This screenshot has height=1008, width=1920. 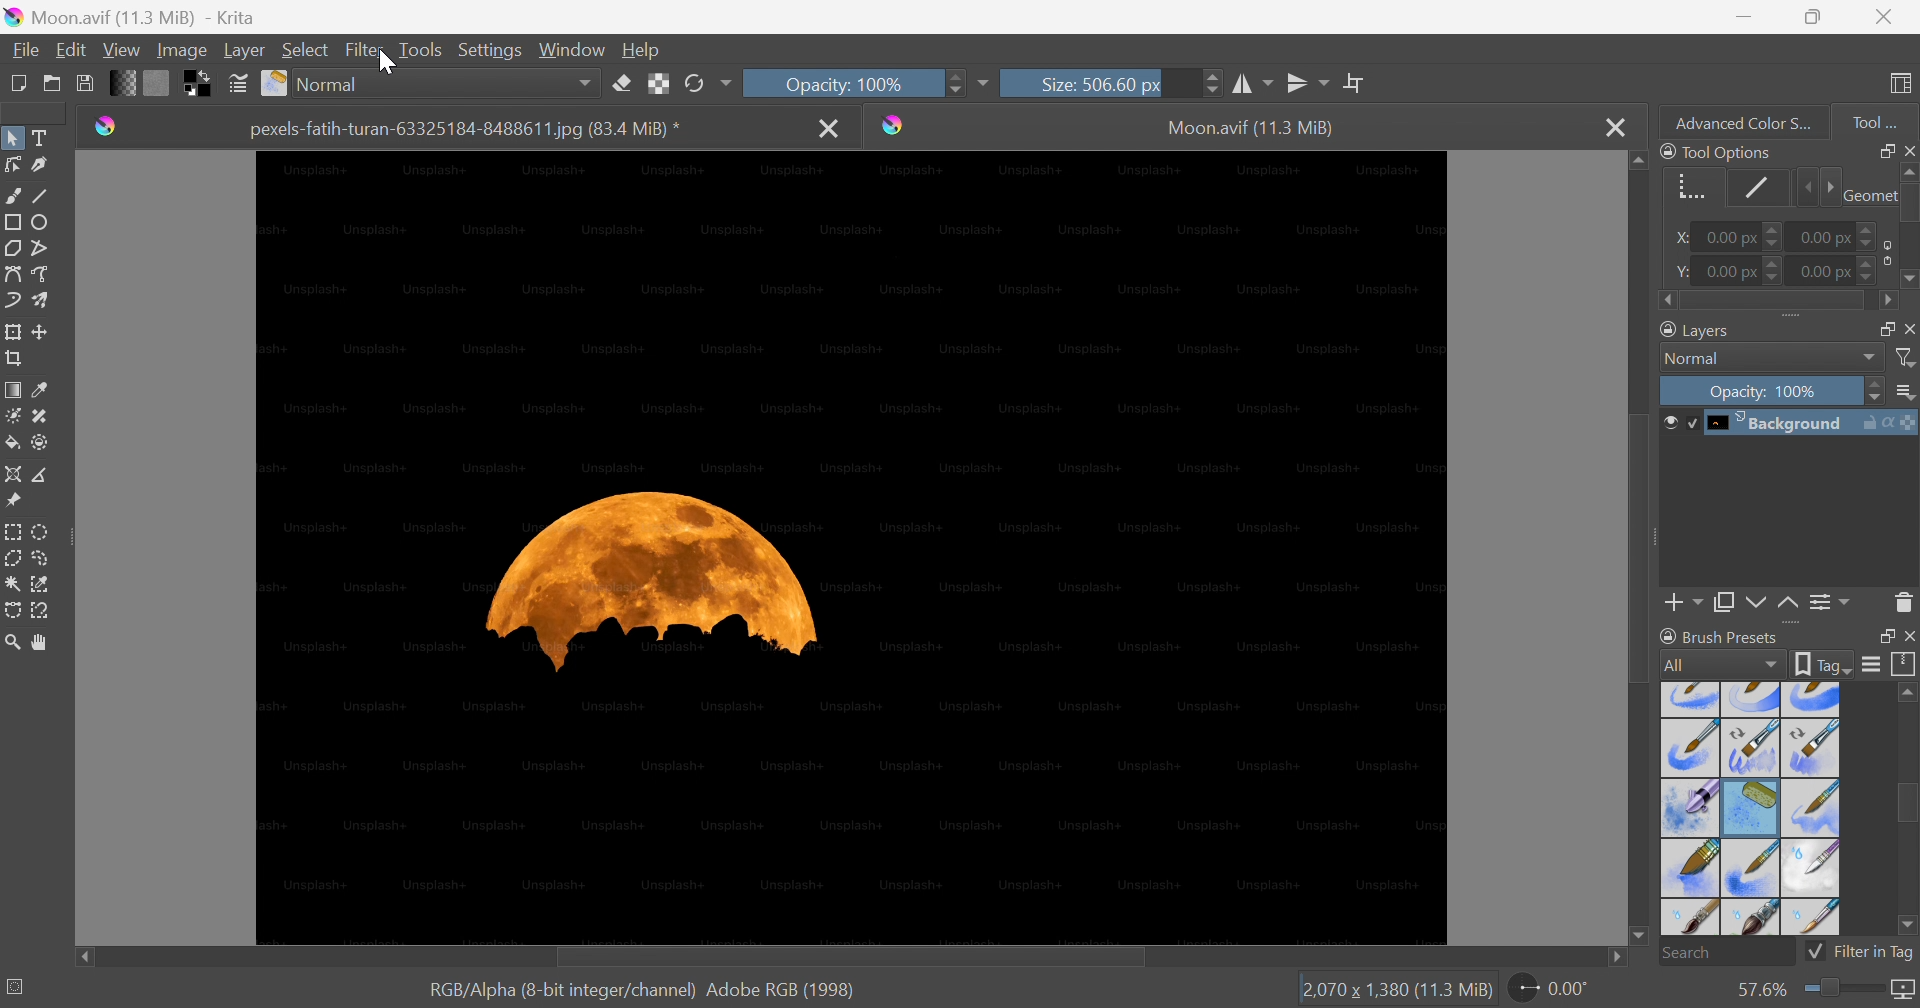 What do you see at coordinates (1252, 84) in the screenshot?
I see `Horizontal mirror tool` at bounding box center [1252, 84].